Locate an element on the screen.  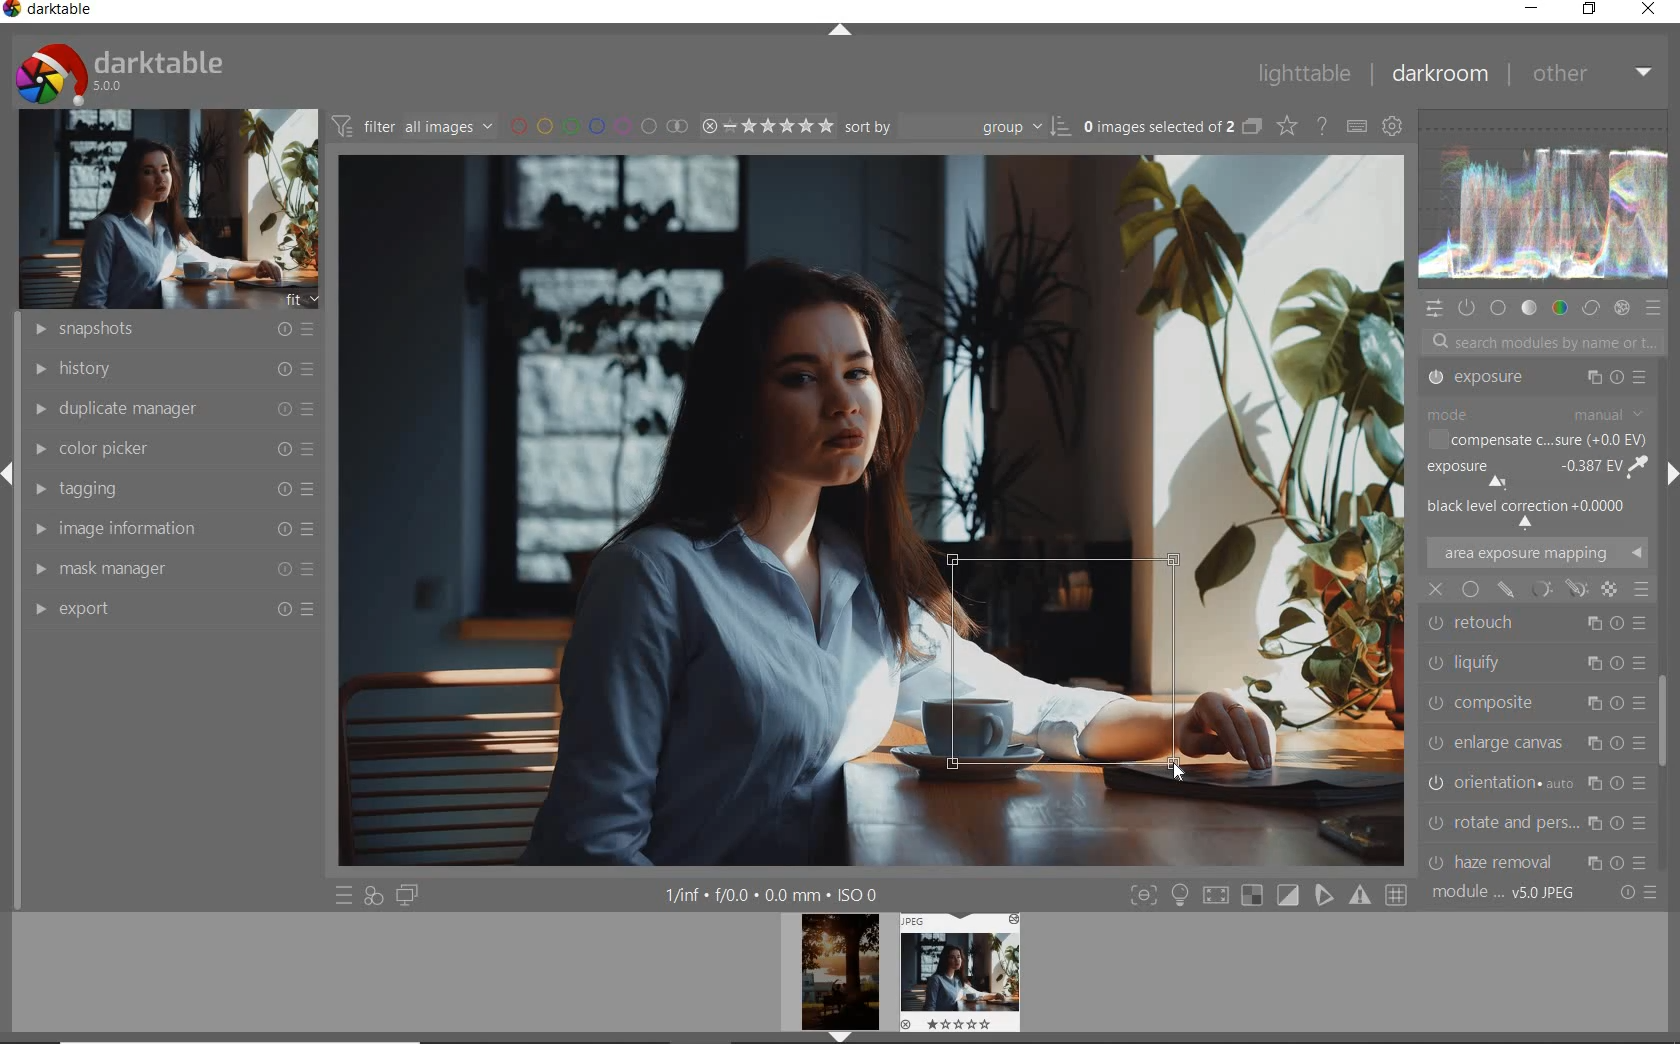
ENLARGE CANVAS is located at coordinates (1536, 618).